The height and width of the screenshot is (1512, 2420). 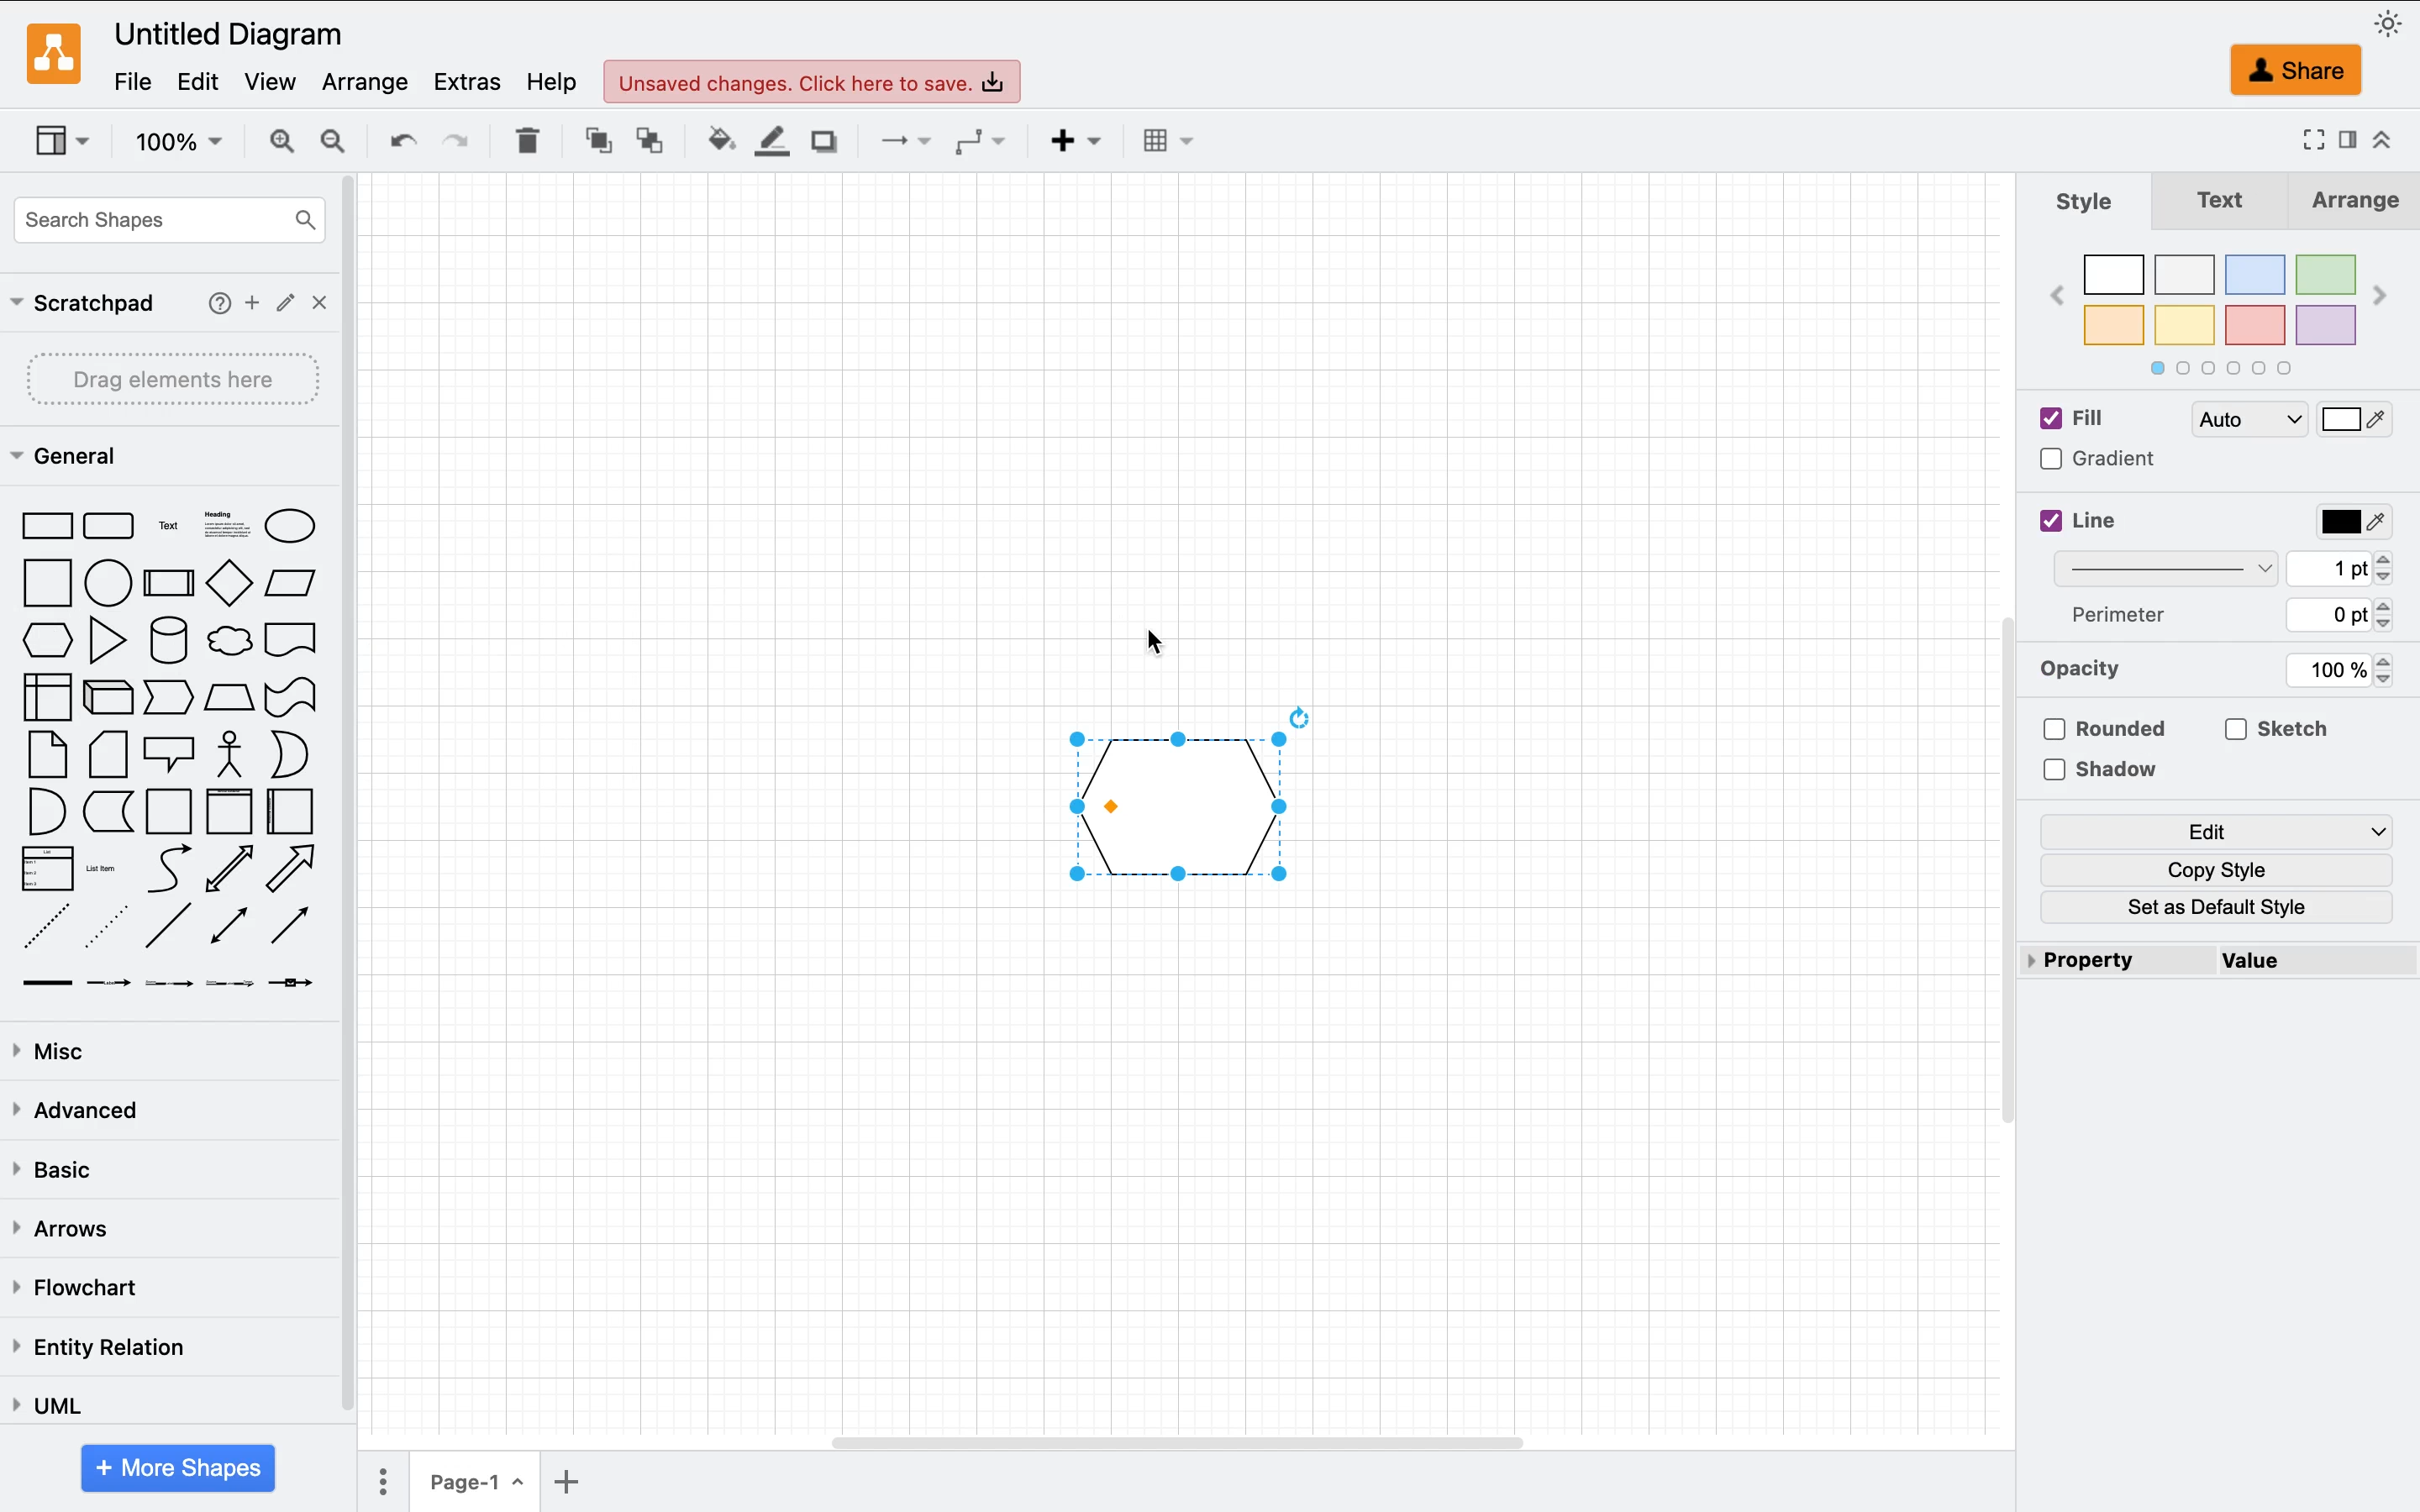 I want to click on directional arrow, so click(x=290, y=869).